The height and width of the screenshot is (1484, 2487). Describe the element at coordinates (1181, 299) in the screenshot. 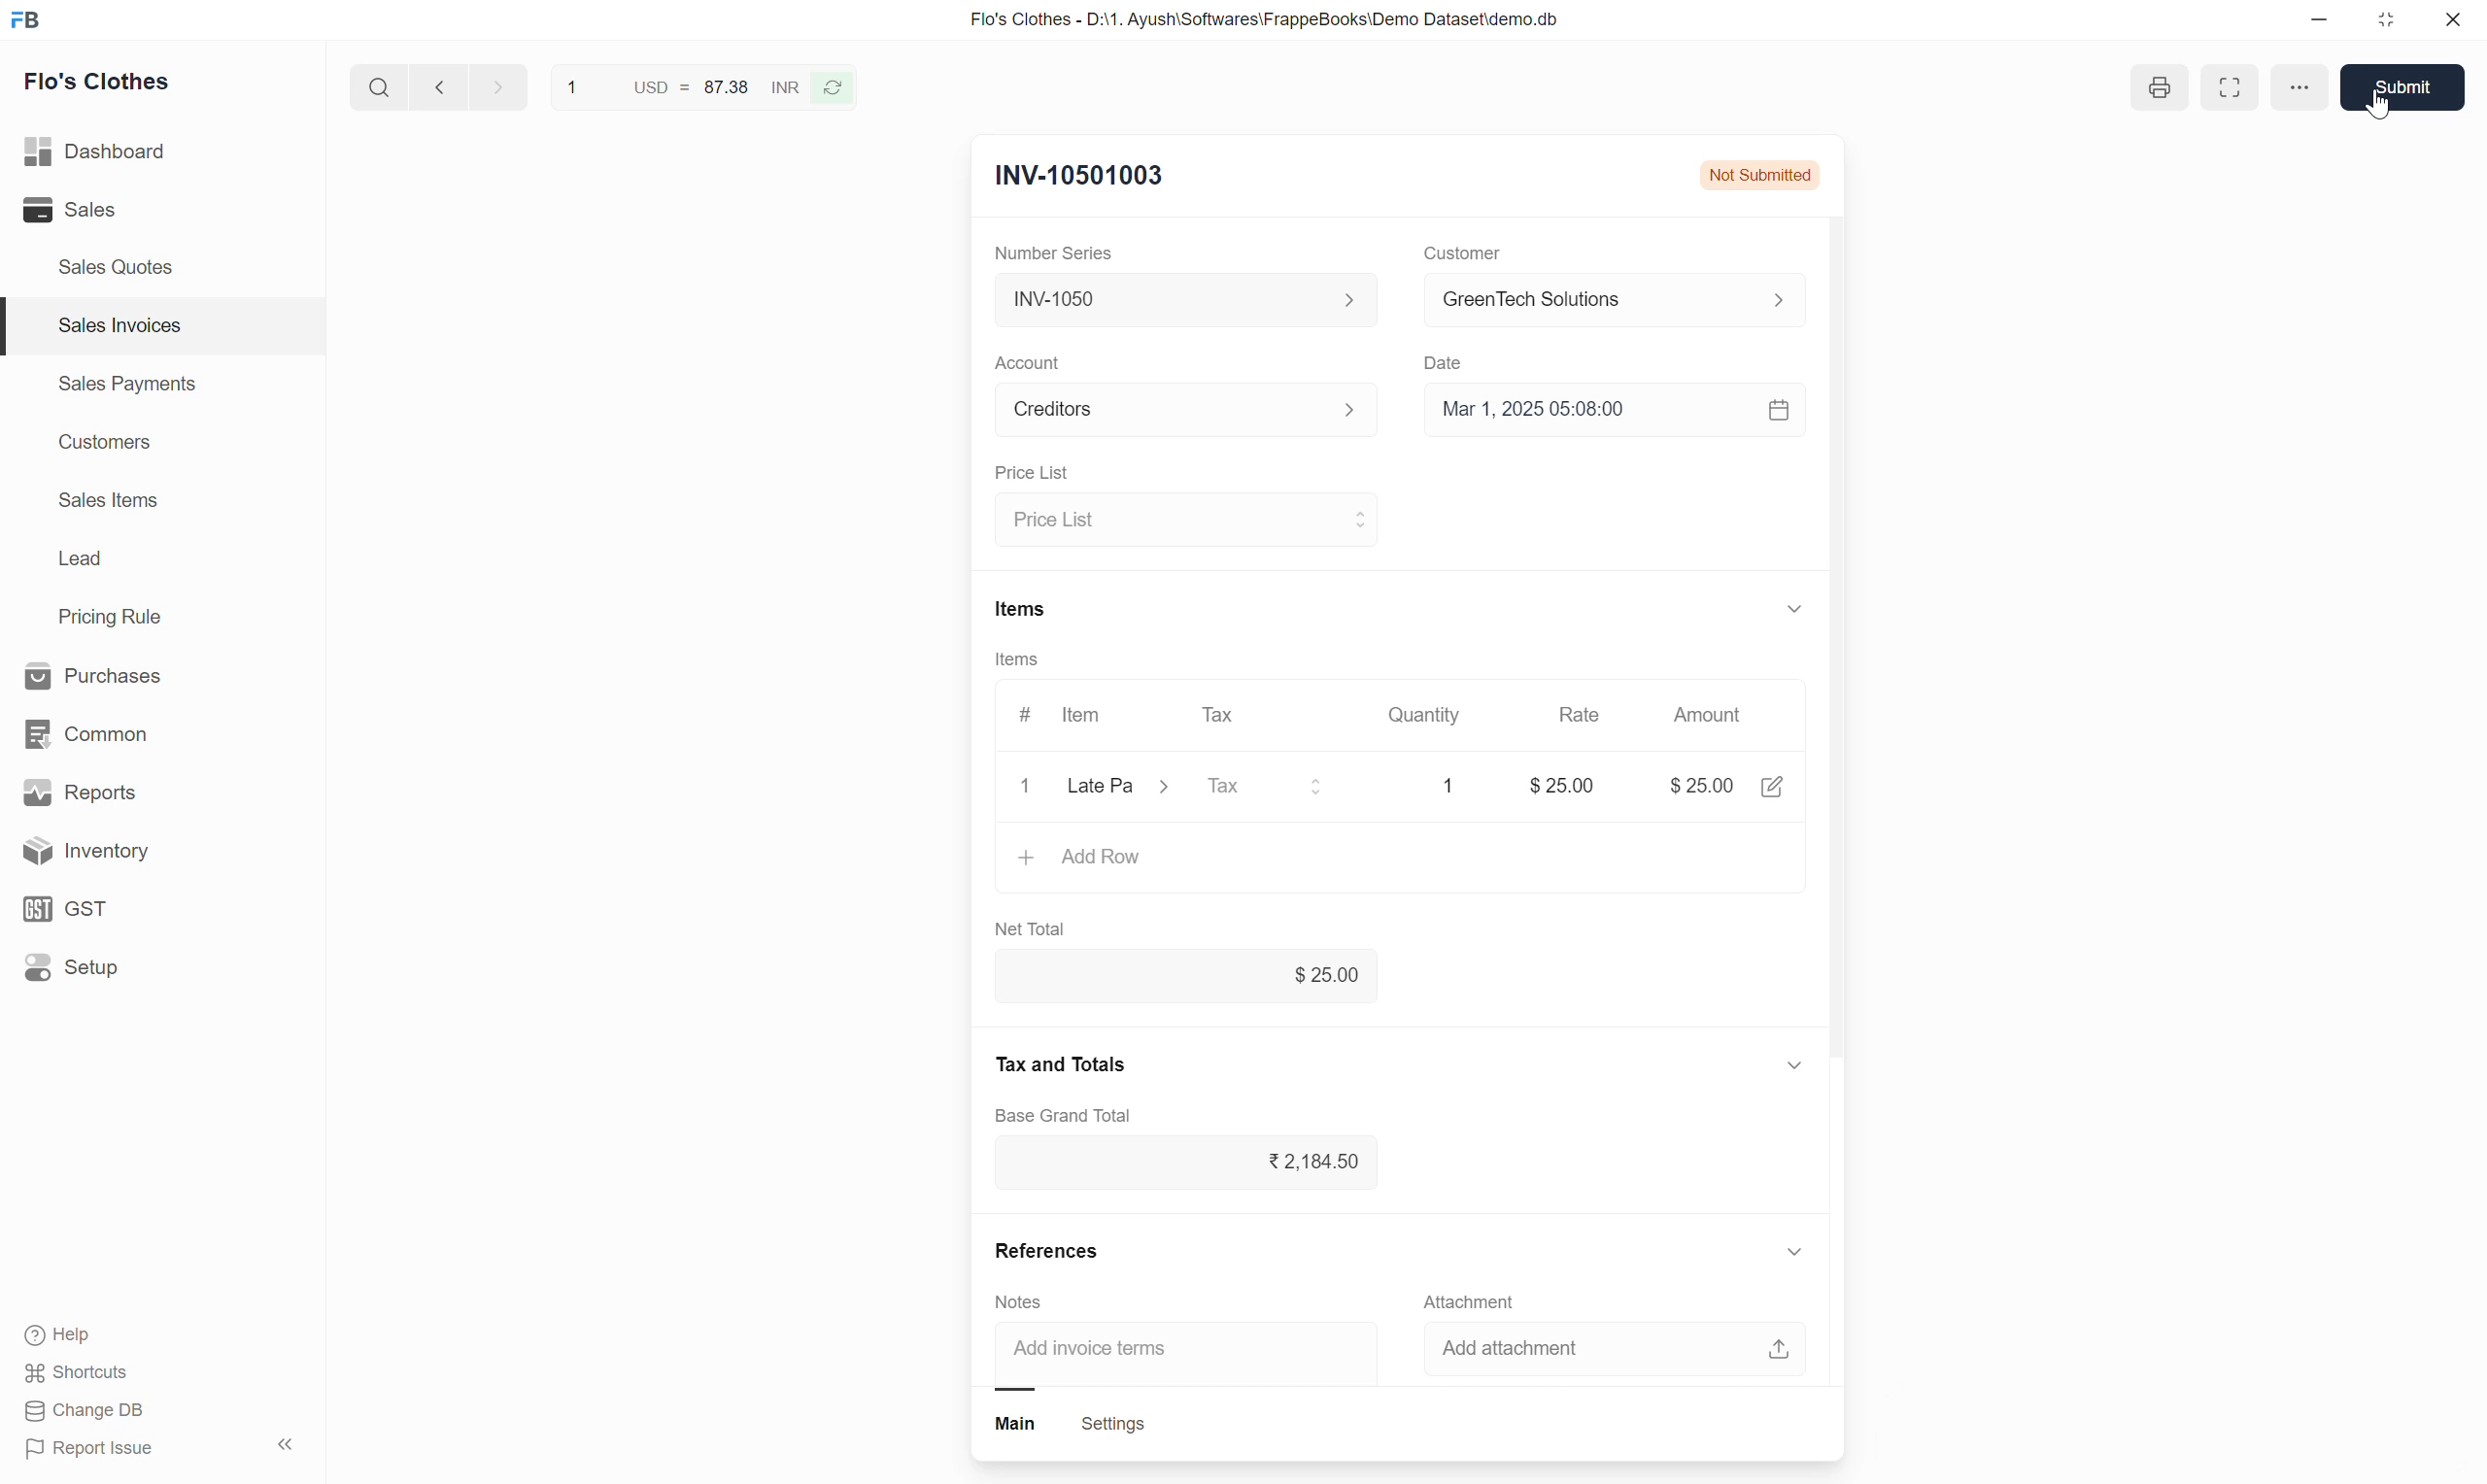

I see `Select Number series` at that location.